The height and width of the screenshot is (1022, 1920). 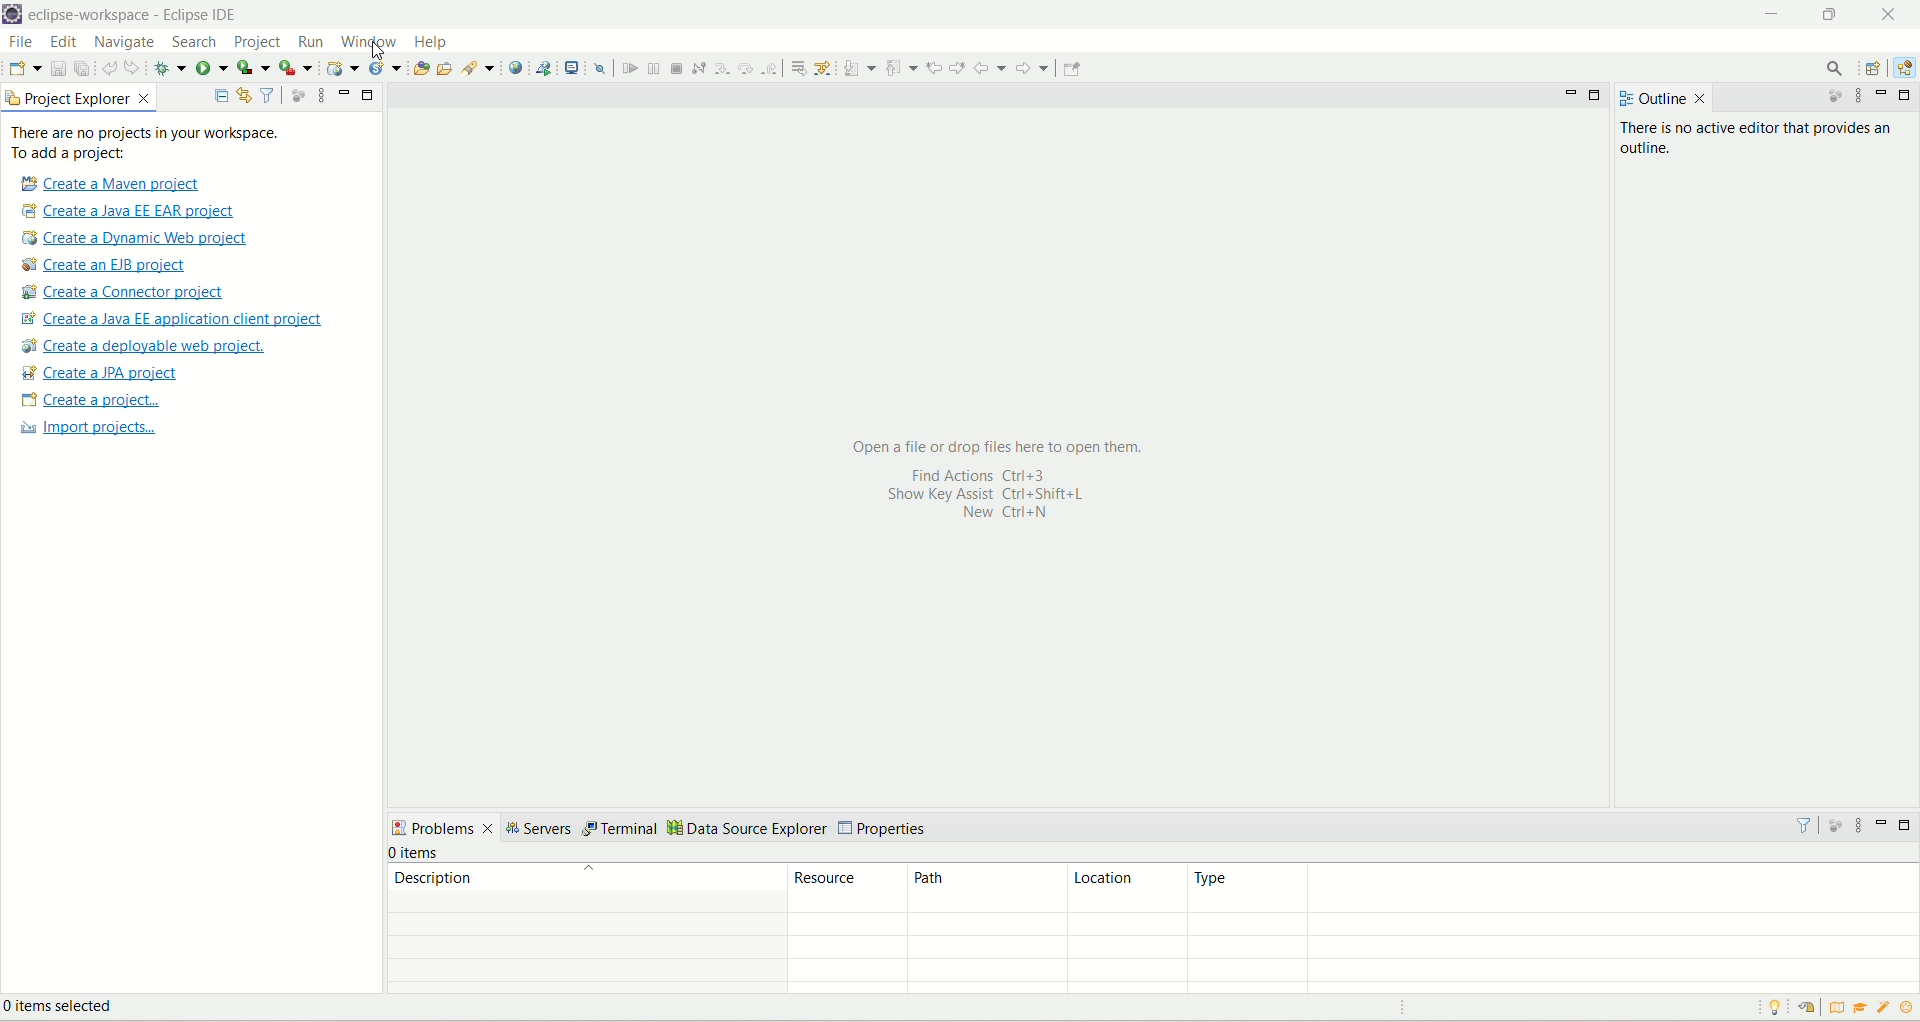 I want to click on Java EE, so click(x=1902, y=71).